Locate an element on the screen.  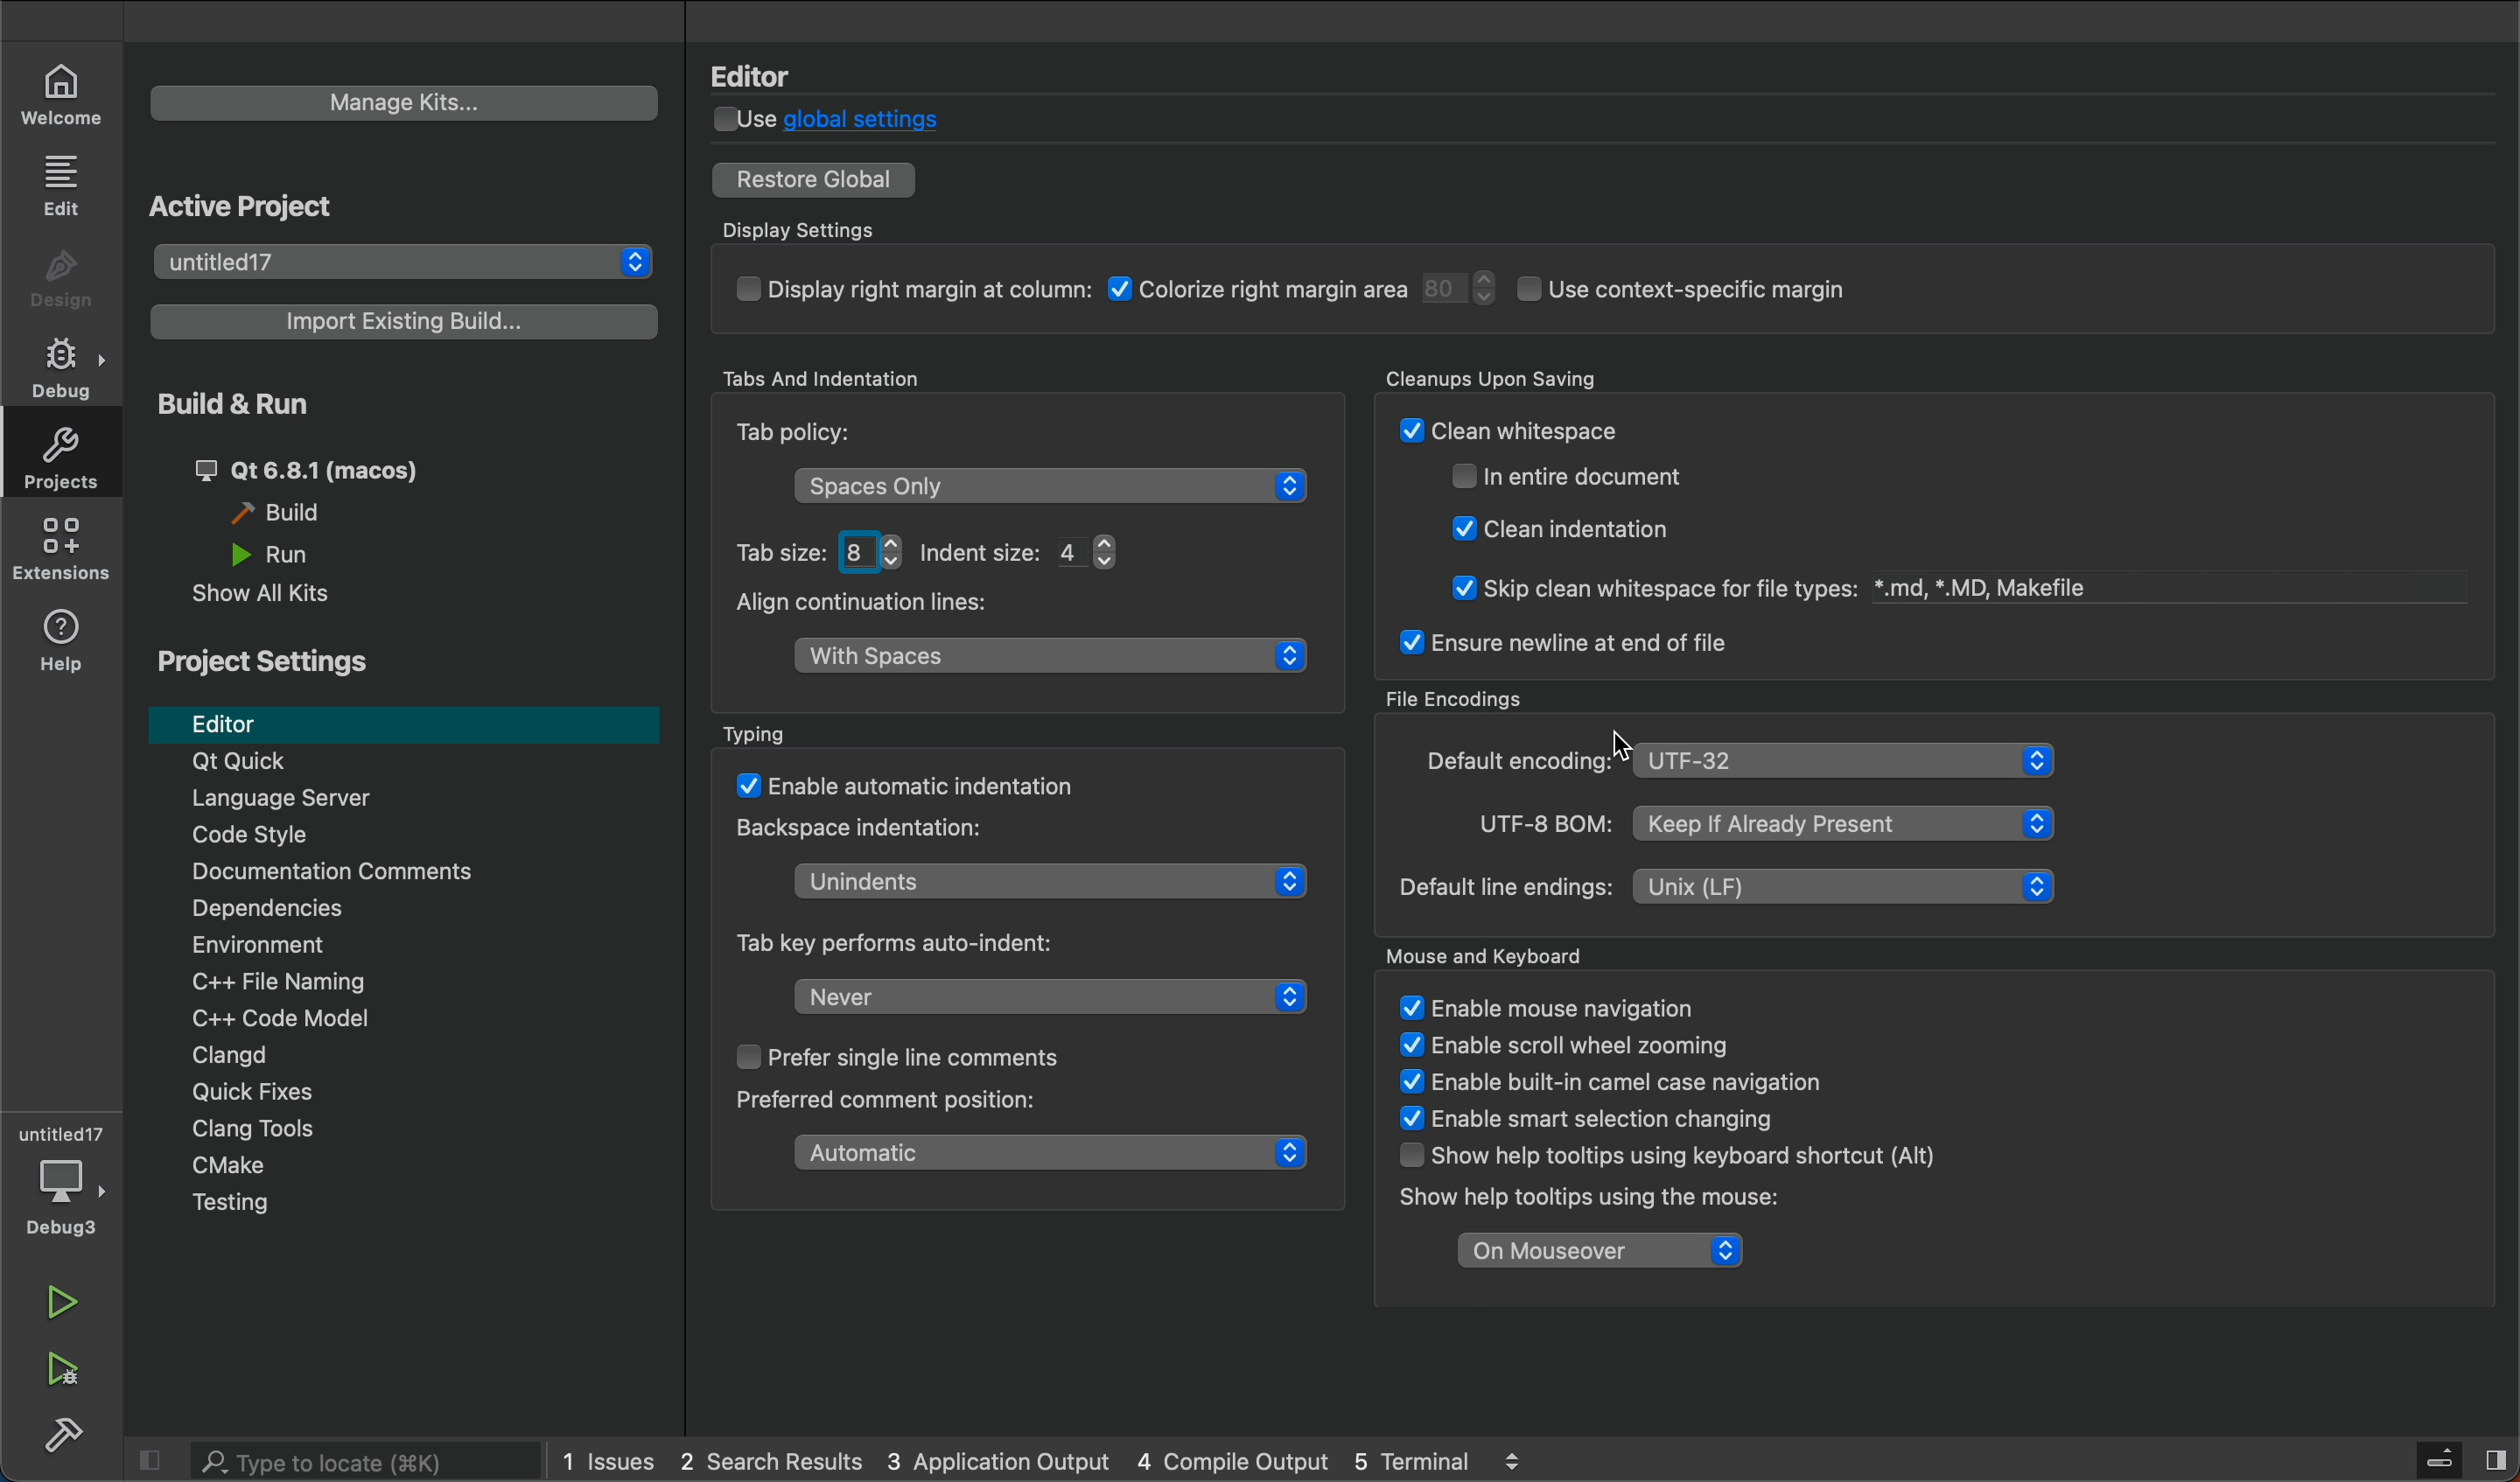
TT ogee StS:
¥ Enable smart selection changing is located at coordinates (1643, 1118).